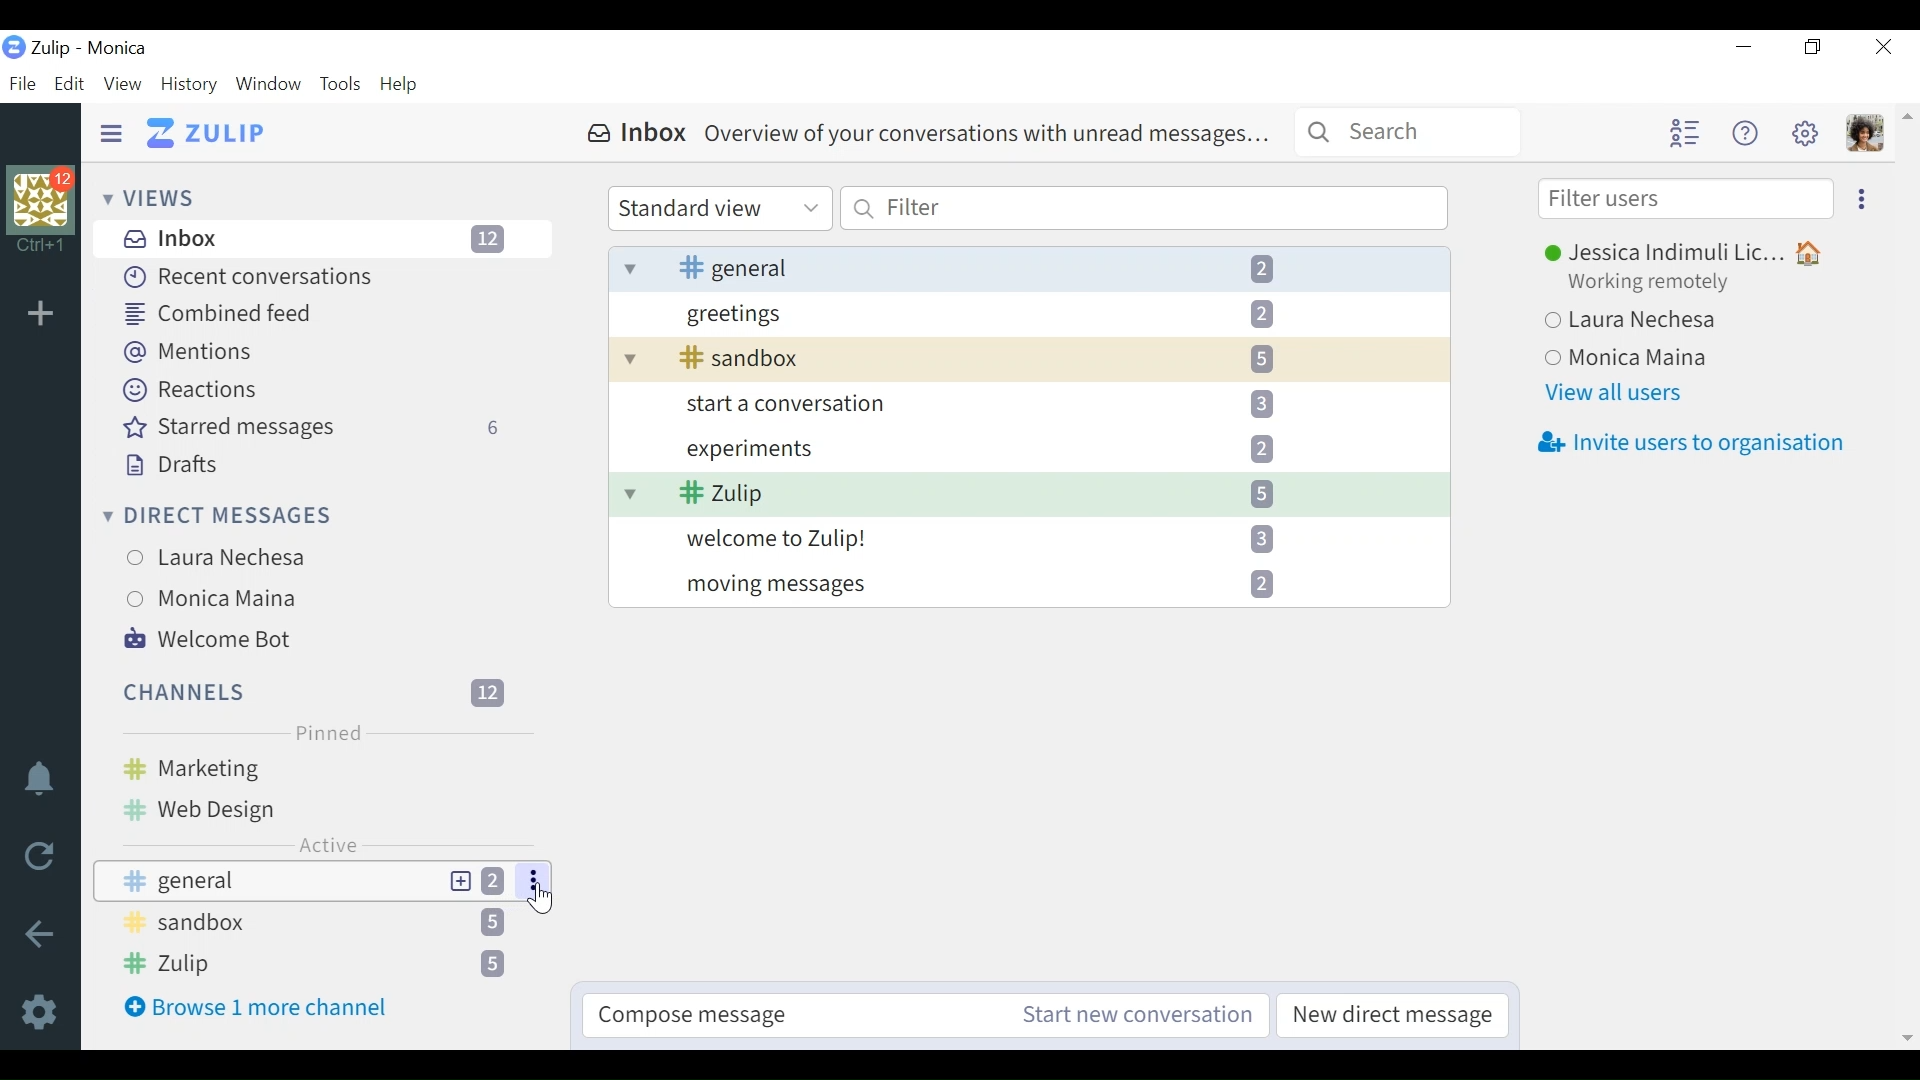  Describe the element at coordinates (149, 197) in the screenshot. I see `Views` at that location.